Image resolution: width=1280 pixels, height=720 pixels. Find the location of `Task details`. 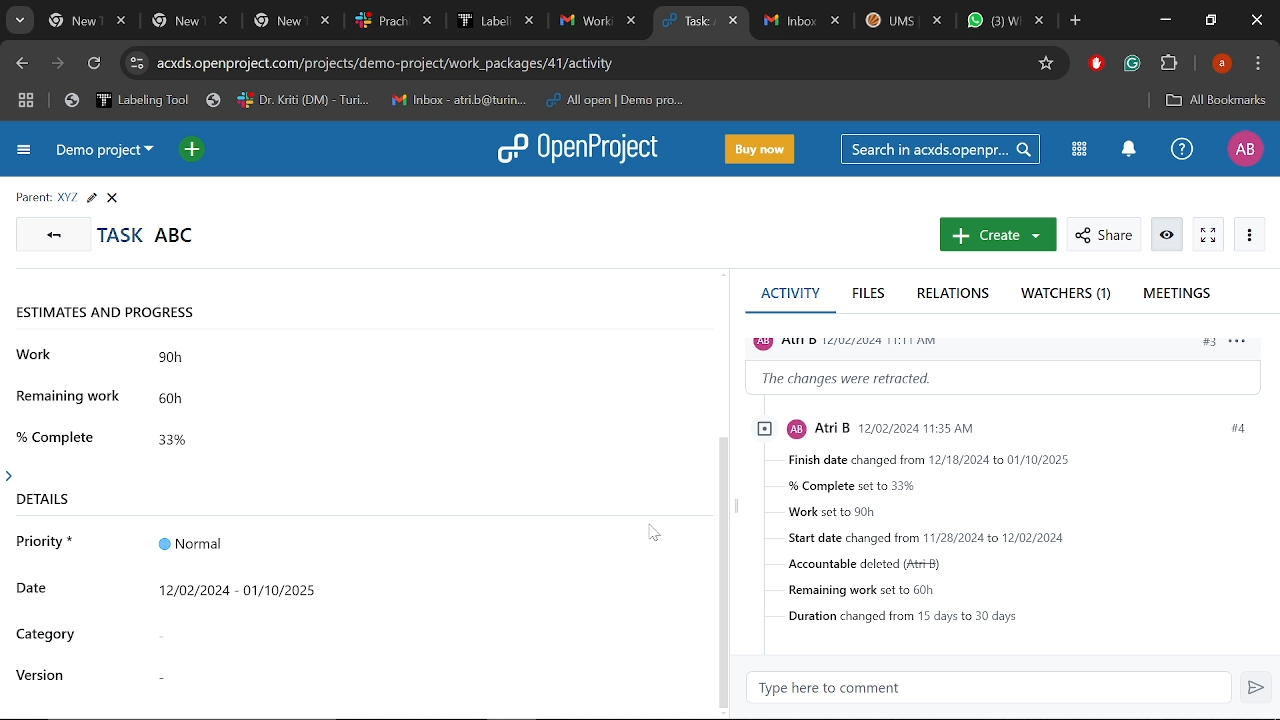

Task details is located at coordinates (1026, 548).